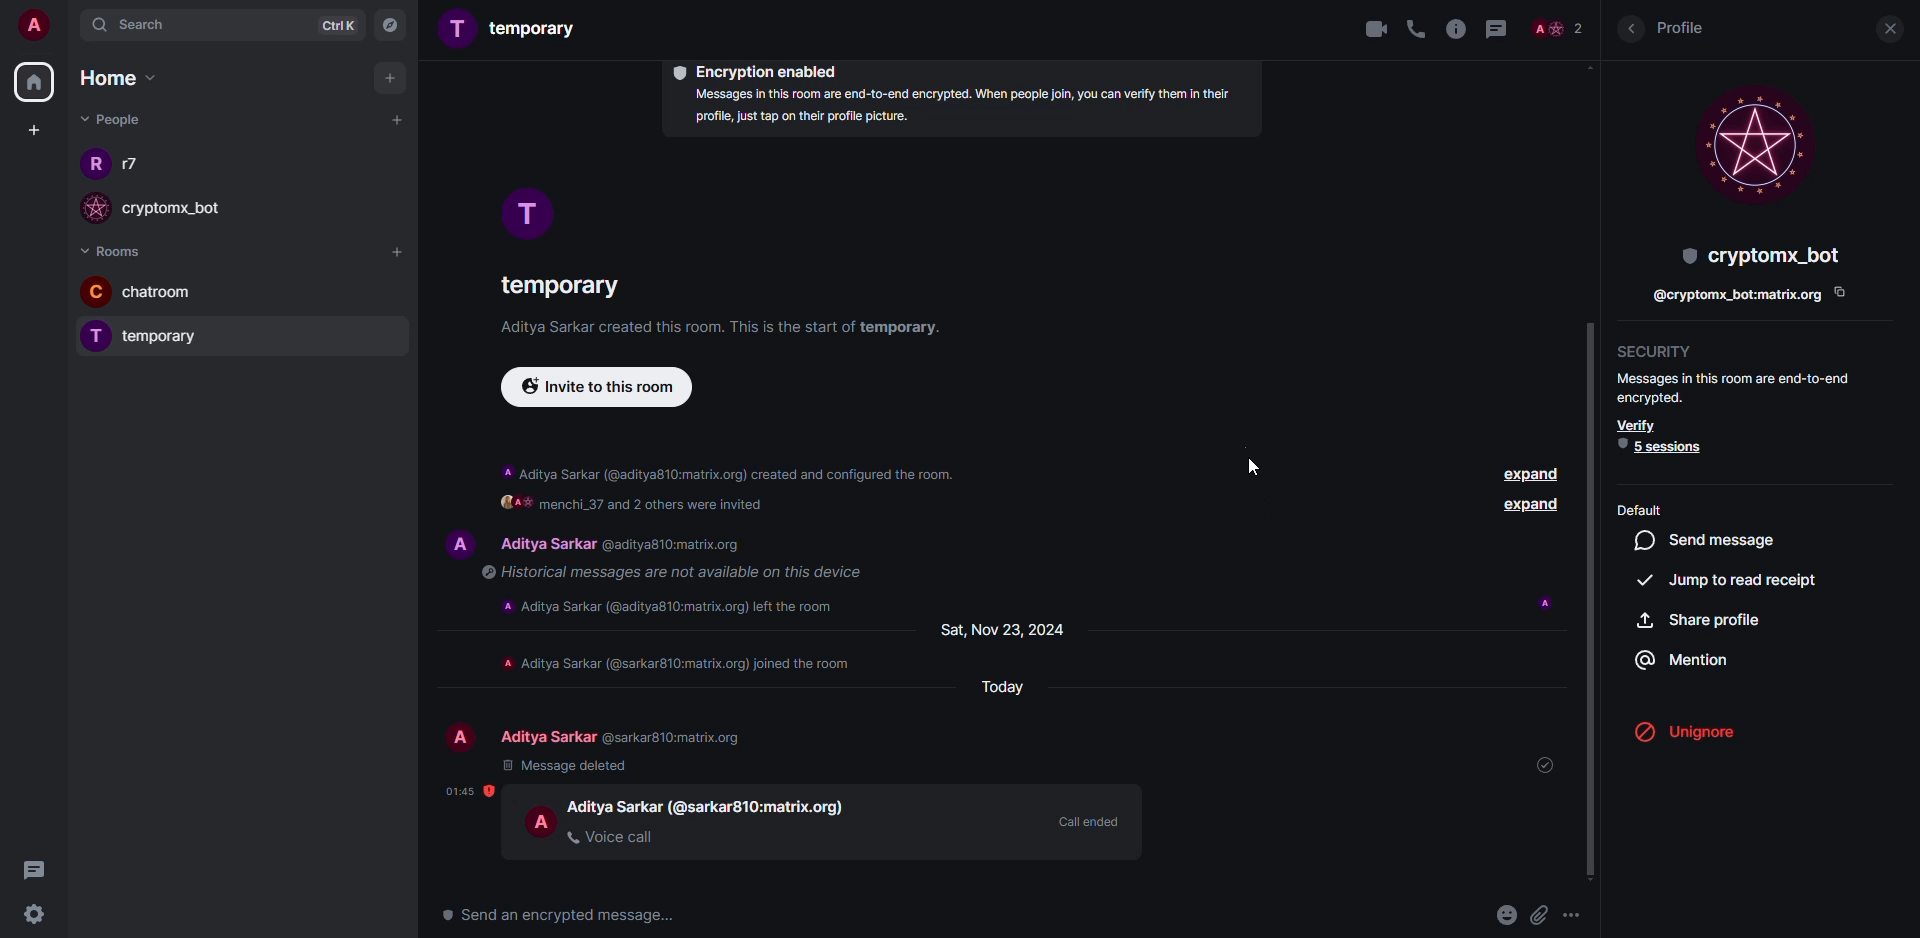 The image size is (1920, 938). Describe the element at coordinates (461, 738) in the screenshot. I see `profile` at that location.